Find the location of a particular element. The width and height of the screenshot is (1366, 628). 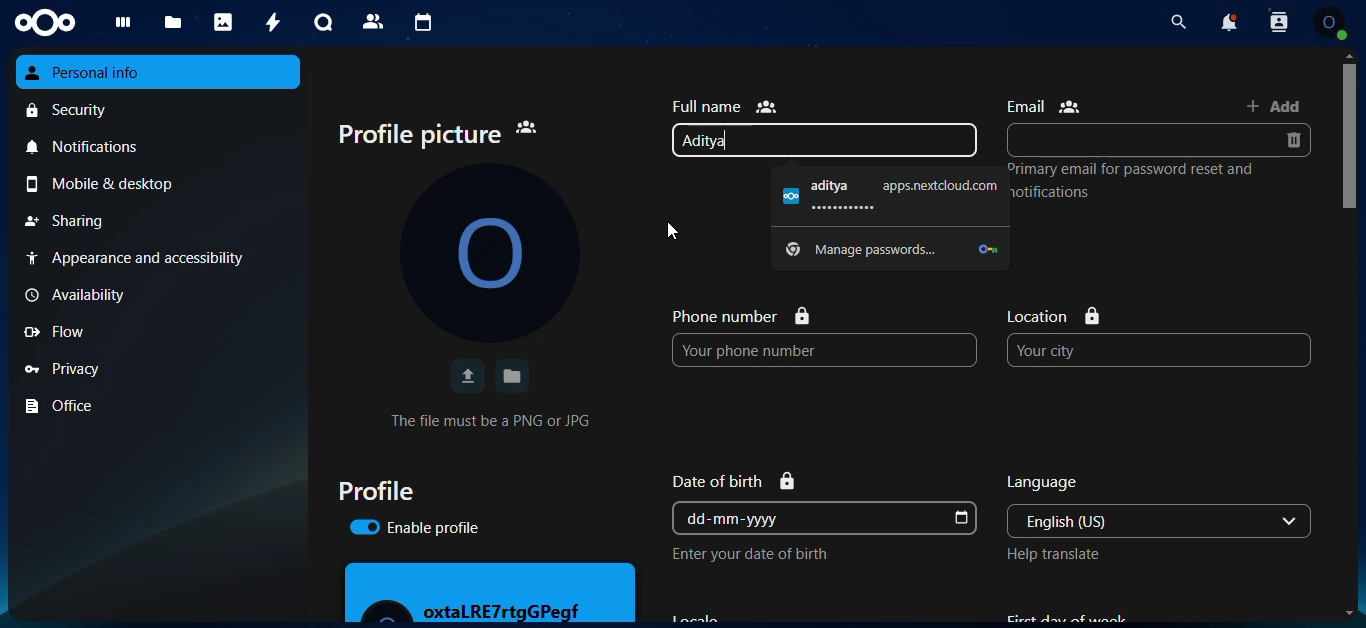

privacy is located at coordinates (160, 367).